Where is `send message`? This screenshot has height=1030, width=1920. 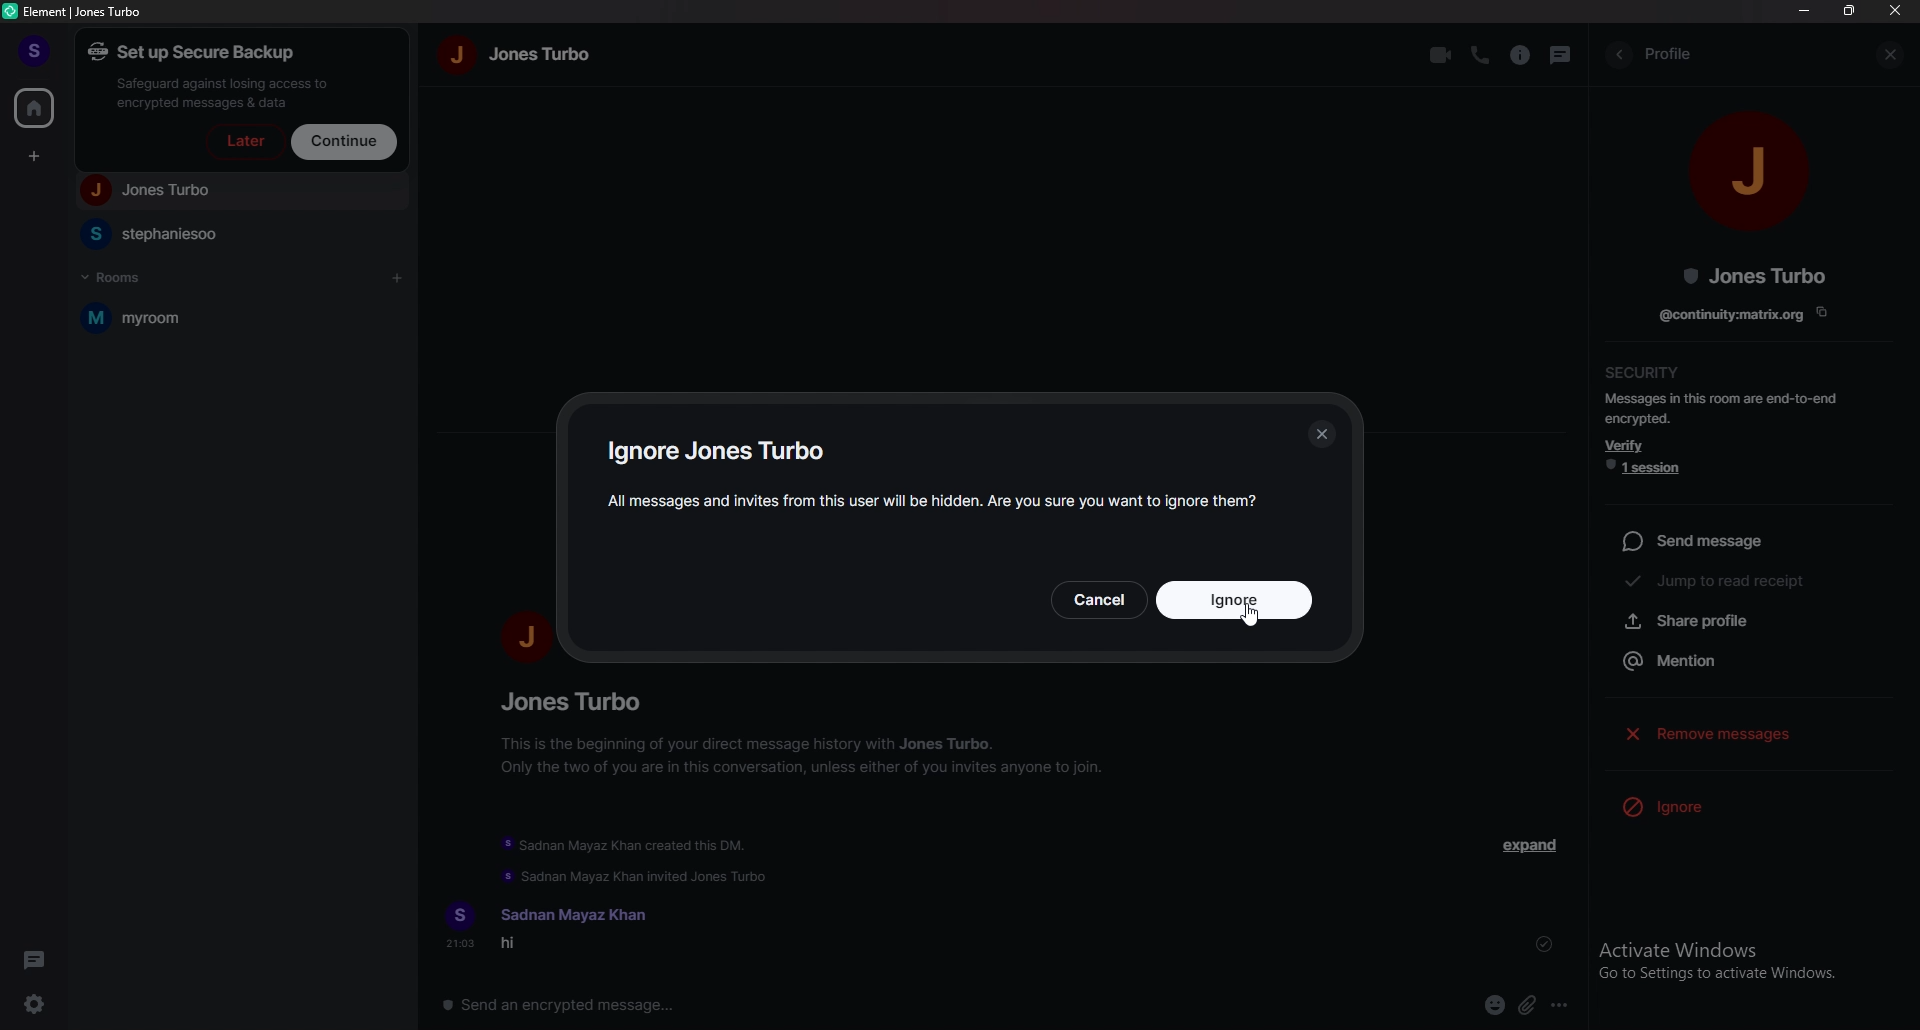
send message is located at coordinates (1742, 539).